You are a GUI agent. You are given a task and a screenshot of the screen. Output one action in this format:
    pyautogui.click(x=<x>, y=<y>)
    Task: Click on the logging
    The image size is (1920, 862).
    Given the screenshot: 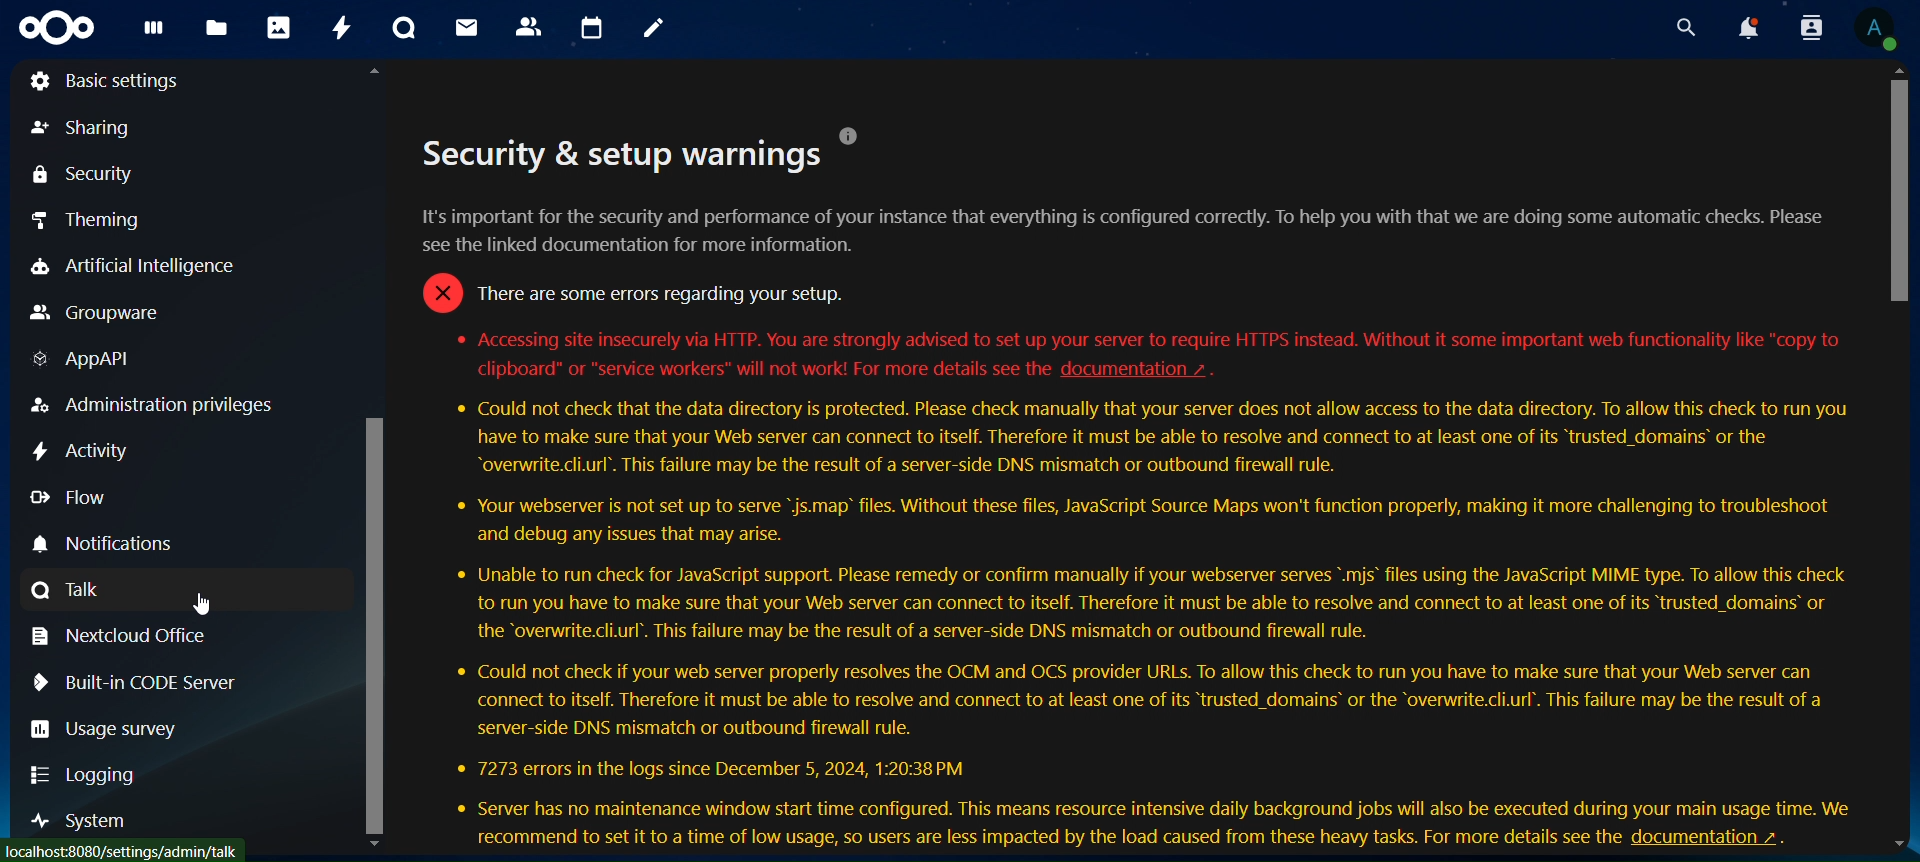 What is the action you would take?
    pyautogui.click(x=85, y=775)
    